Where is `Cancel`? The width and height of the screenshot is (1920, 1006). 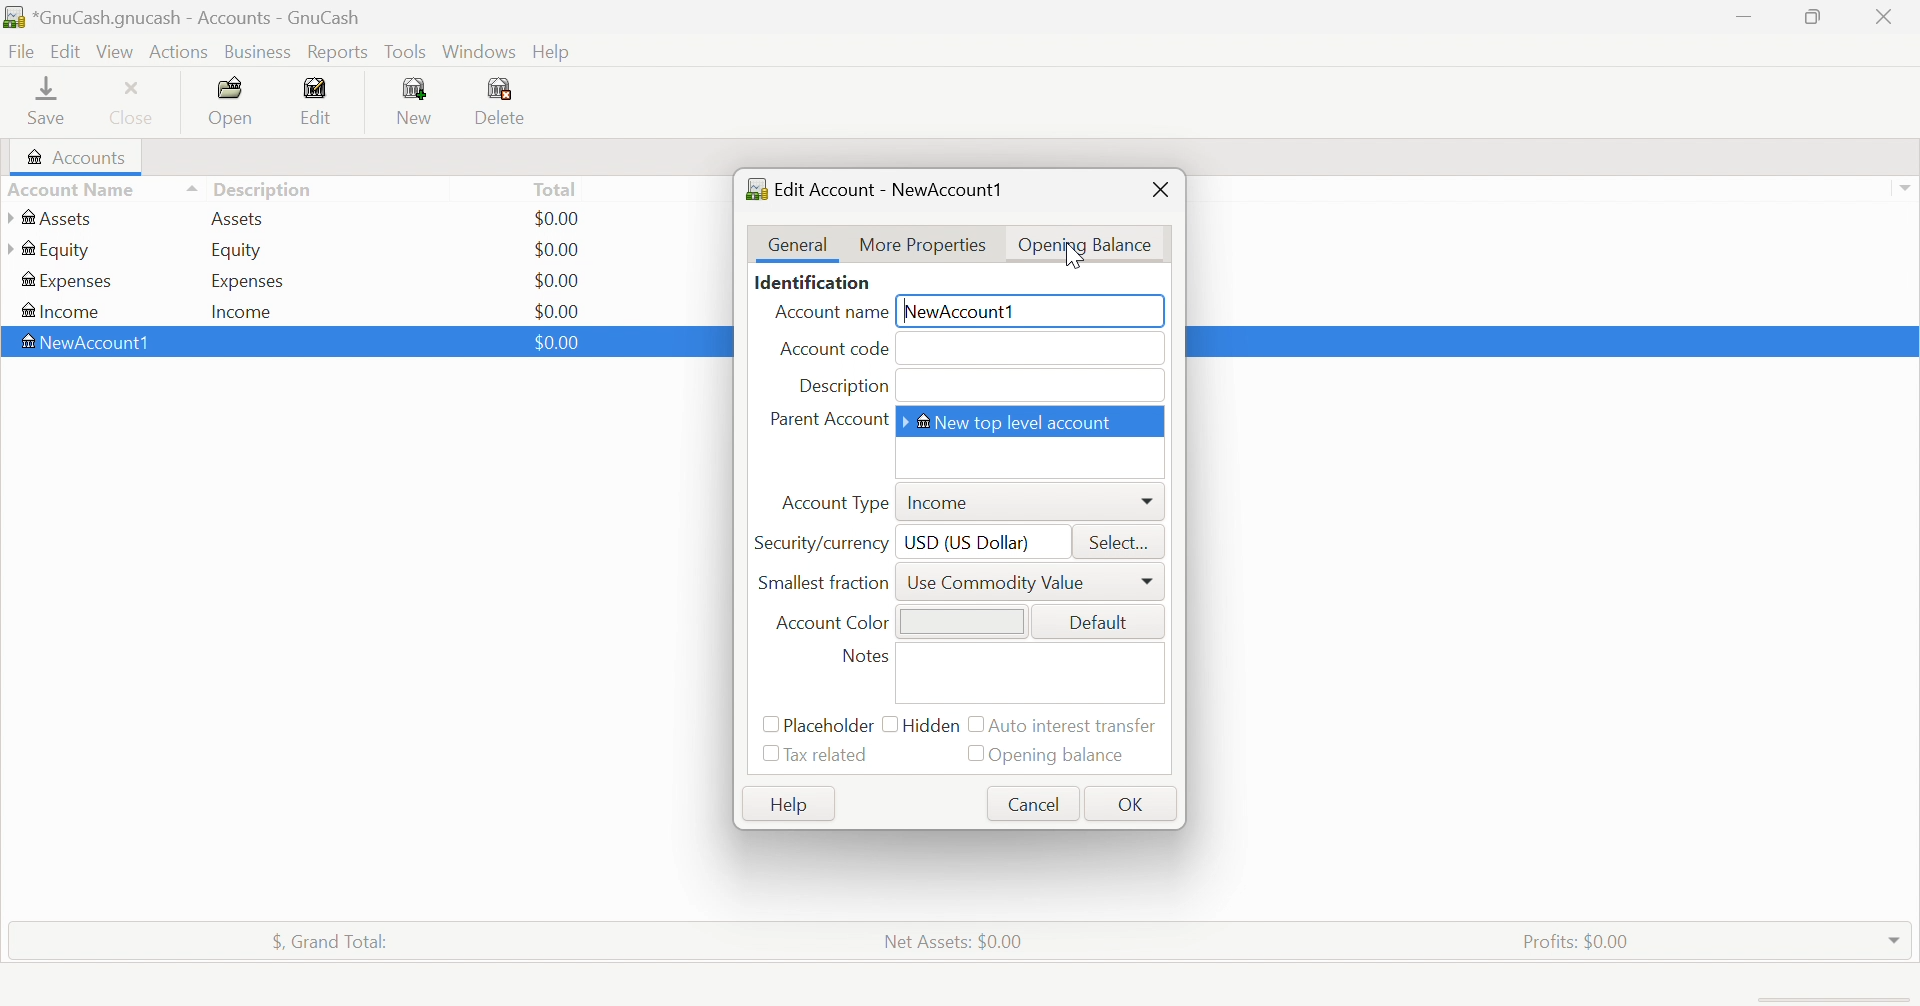
Cancel is located at coordinates (1030, 805).